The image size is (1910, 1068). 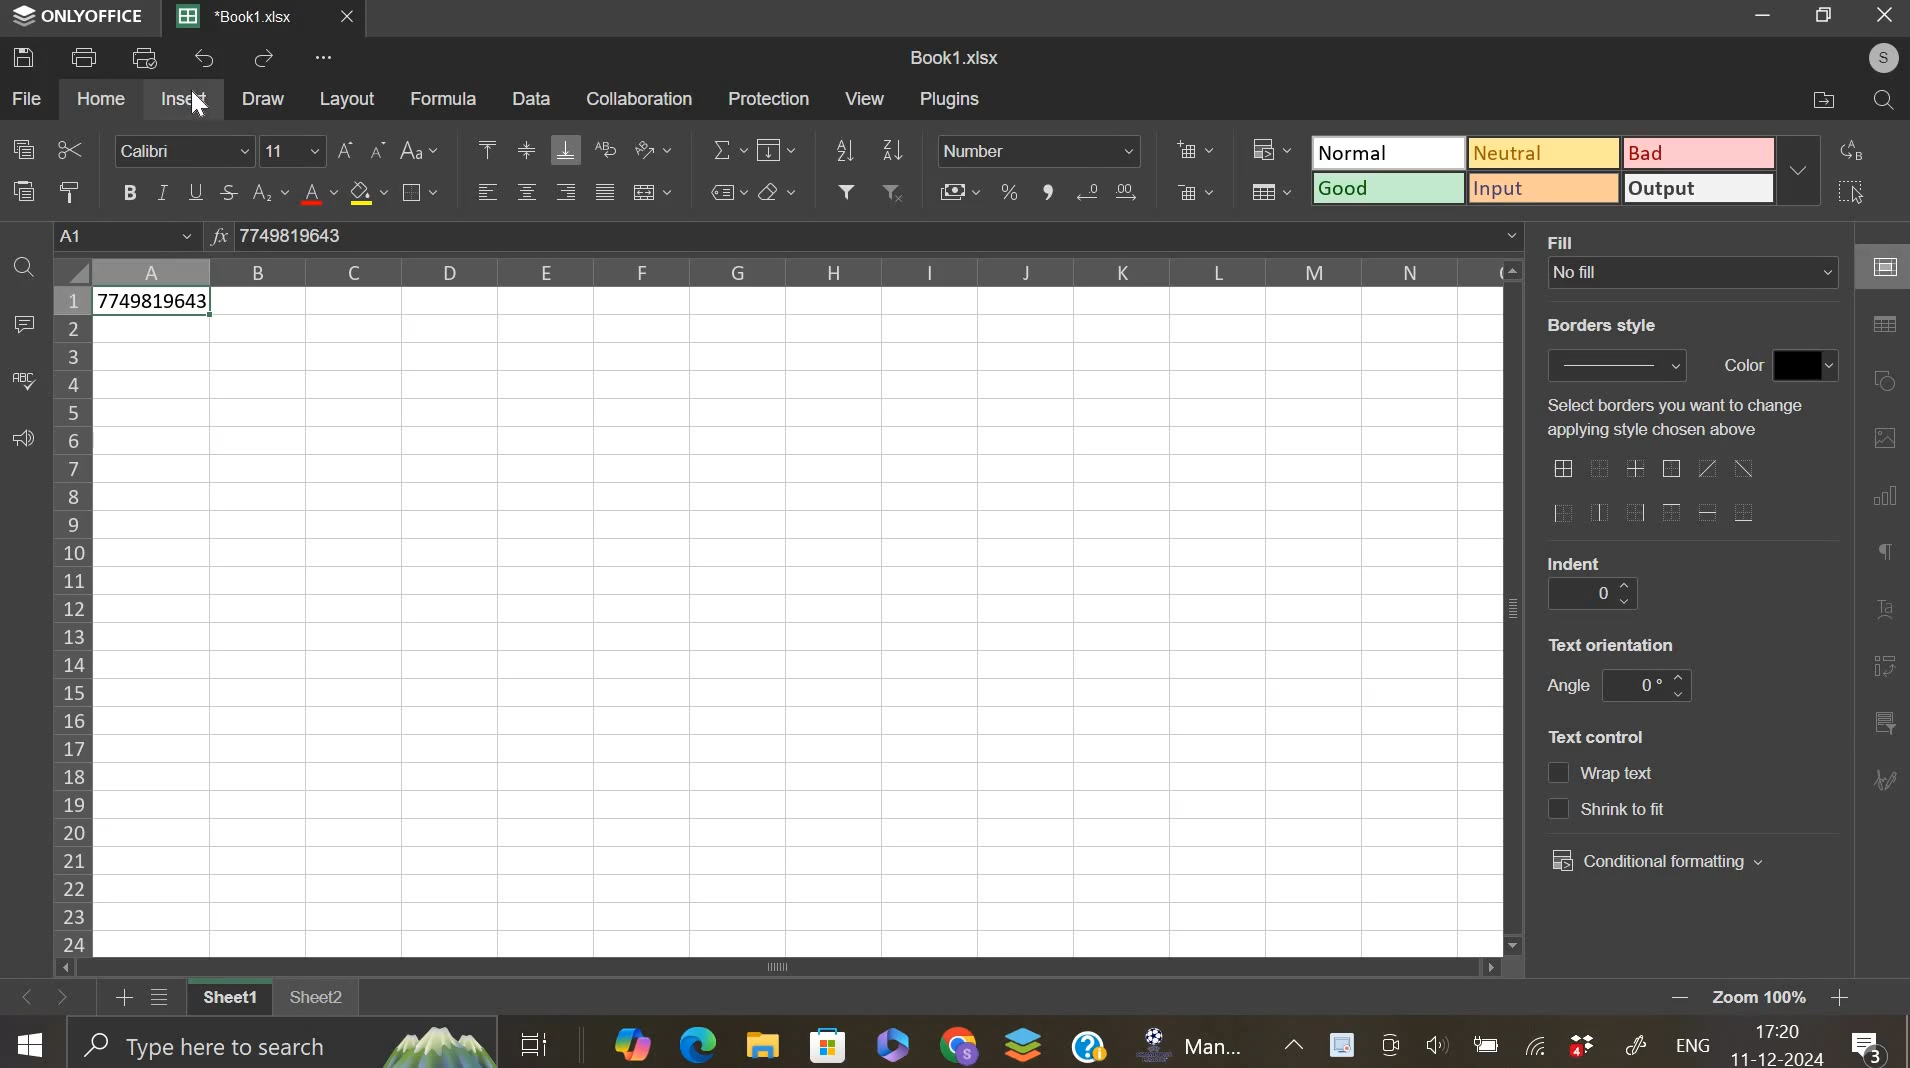 What do you see at coordinates (844, 148) in the screenshot?
I see `sort ascending` at bounding box center [844, 148].